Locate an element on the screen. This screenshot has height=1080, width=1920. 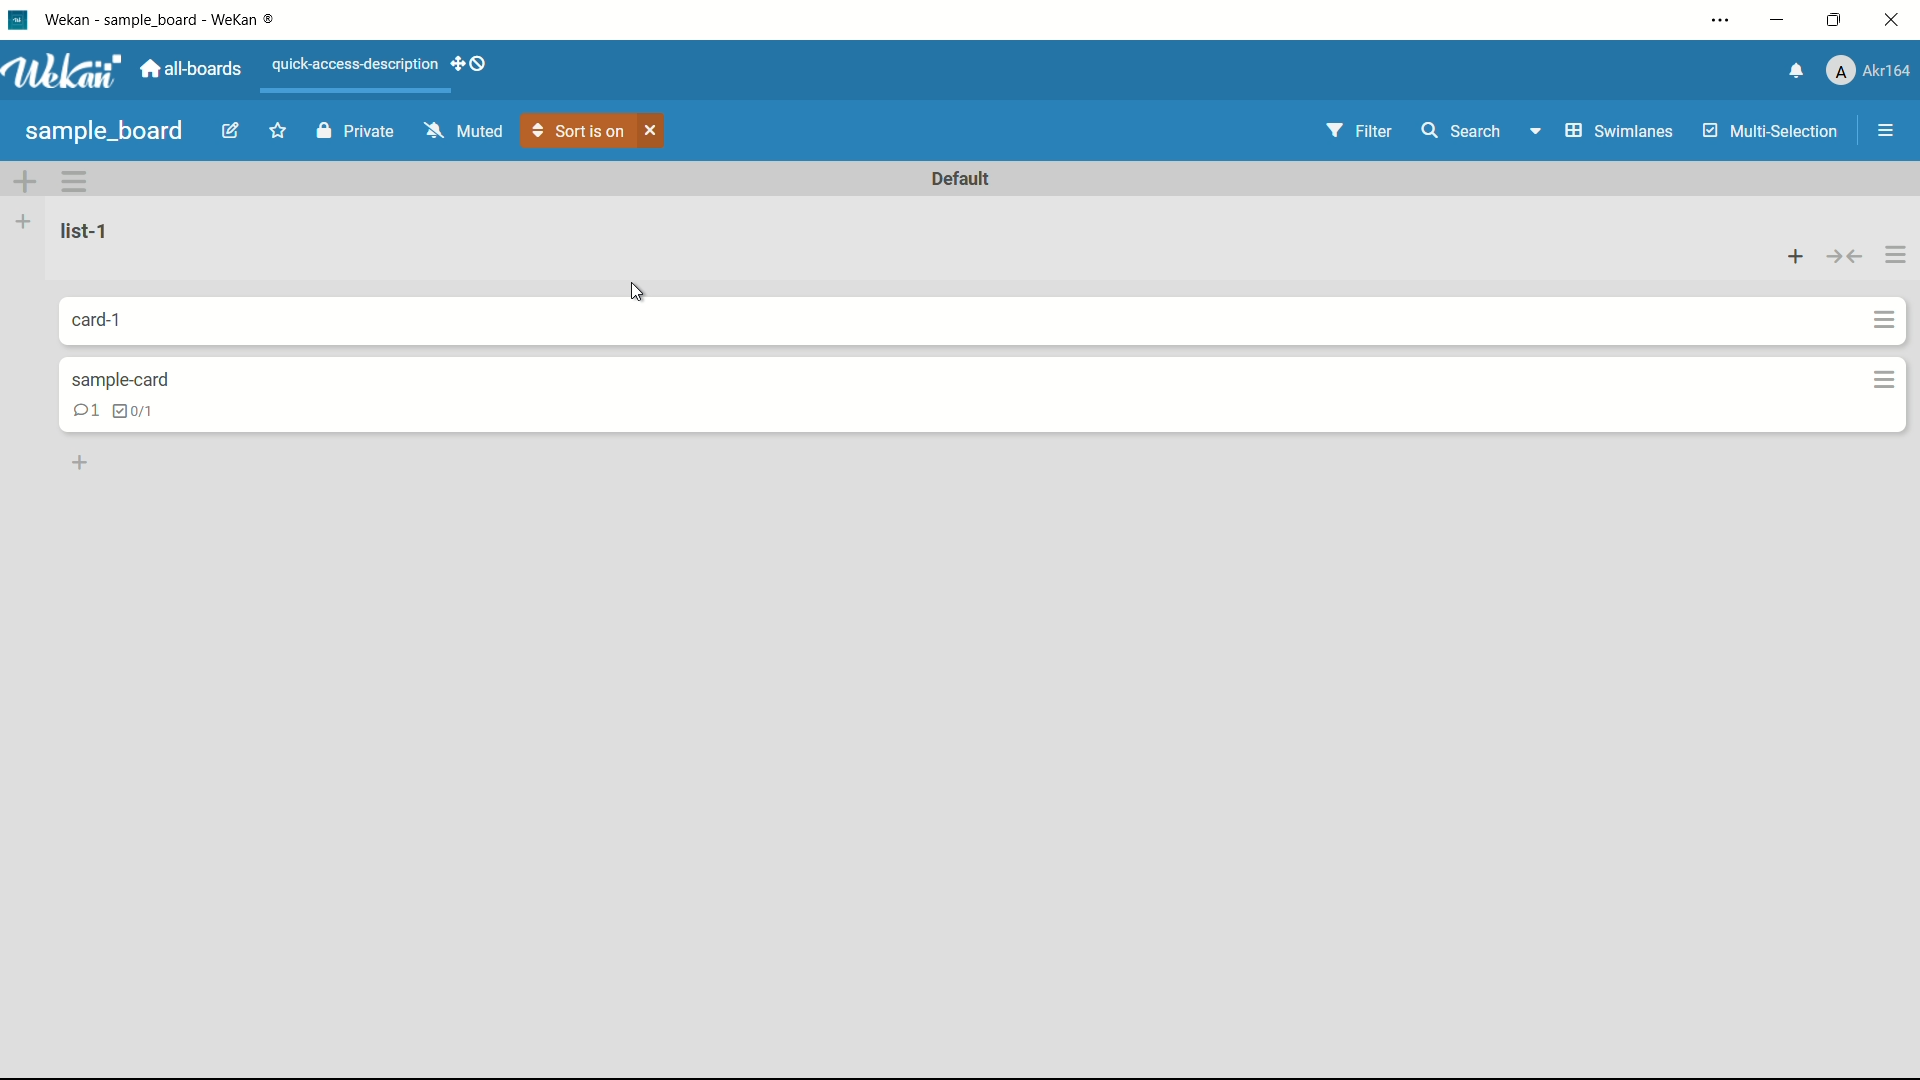
open sidebar or close sidebar is located at coordinates (1886, 131).